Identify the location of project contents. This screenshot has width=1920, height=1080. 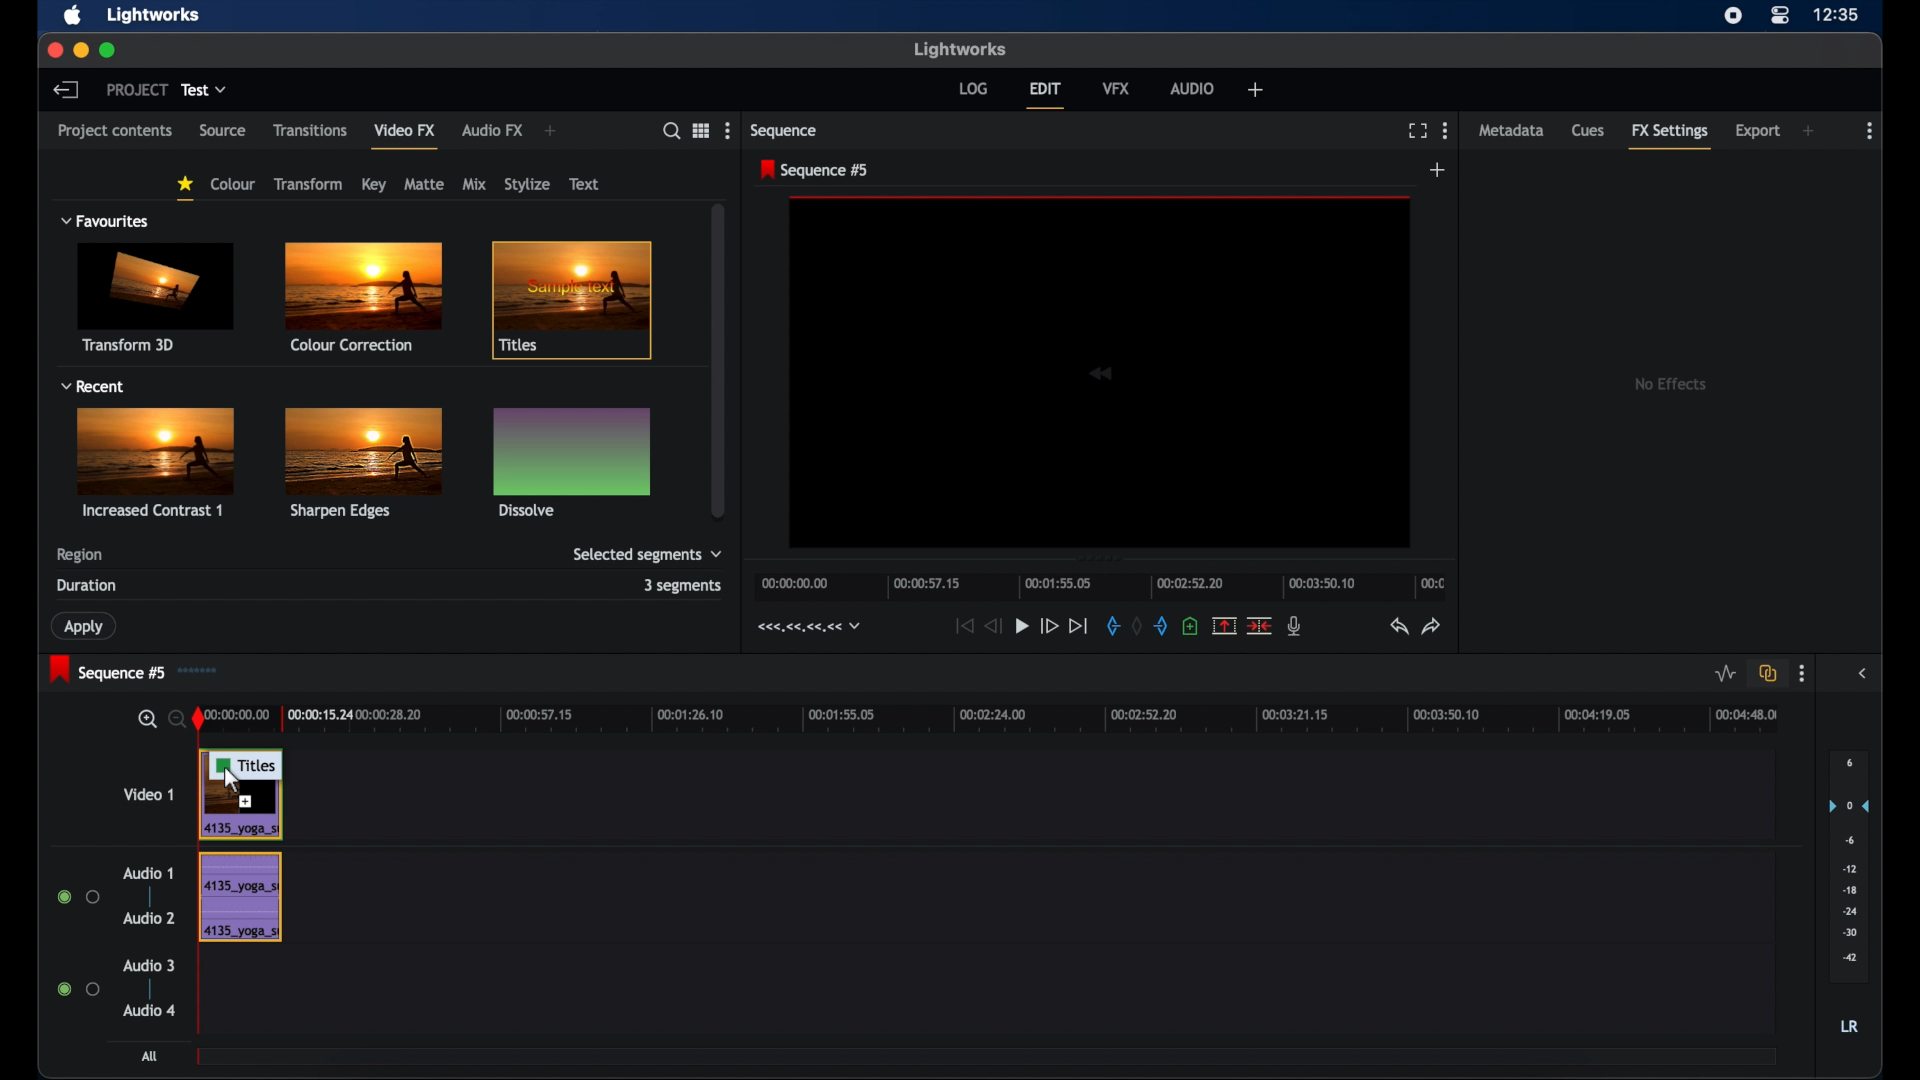
(115, 136).